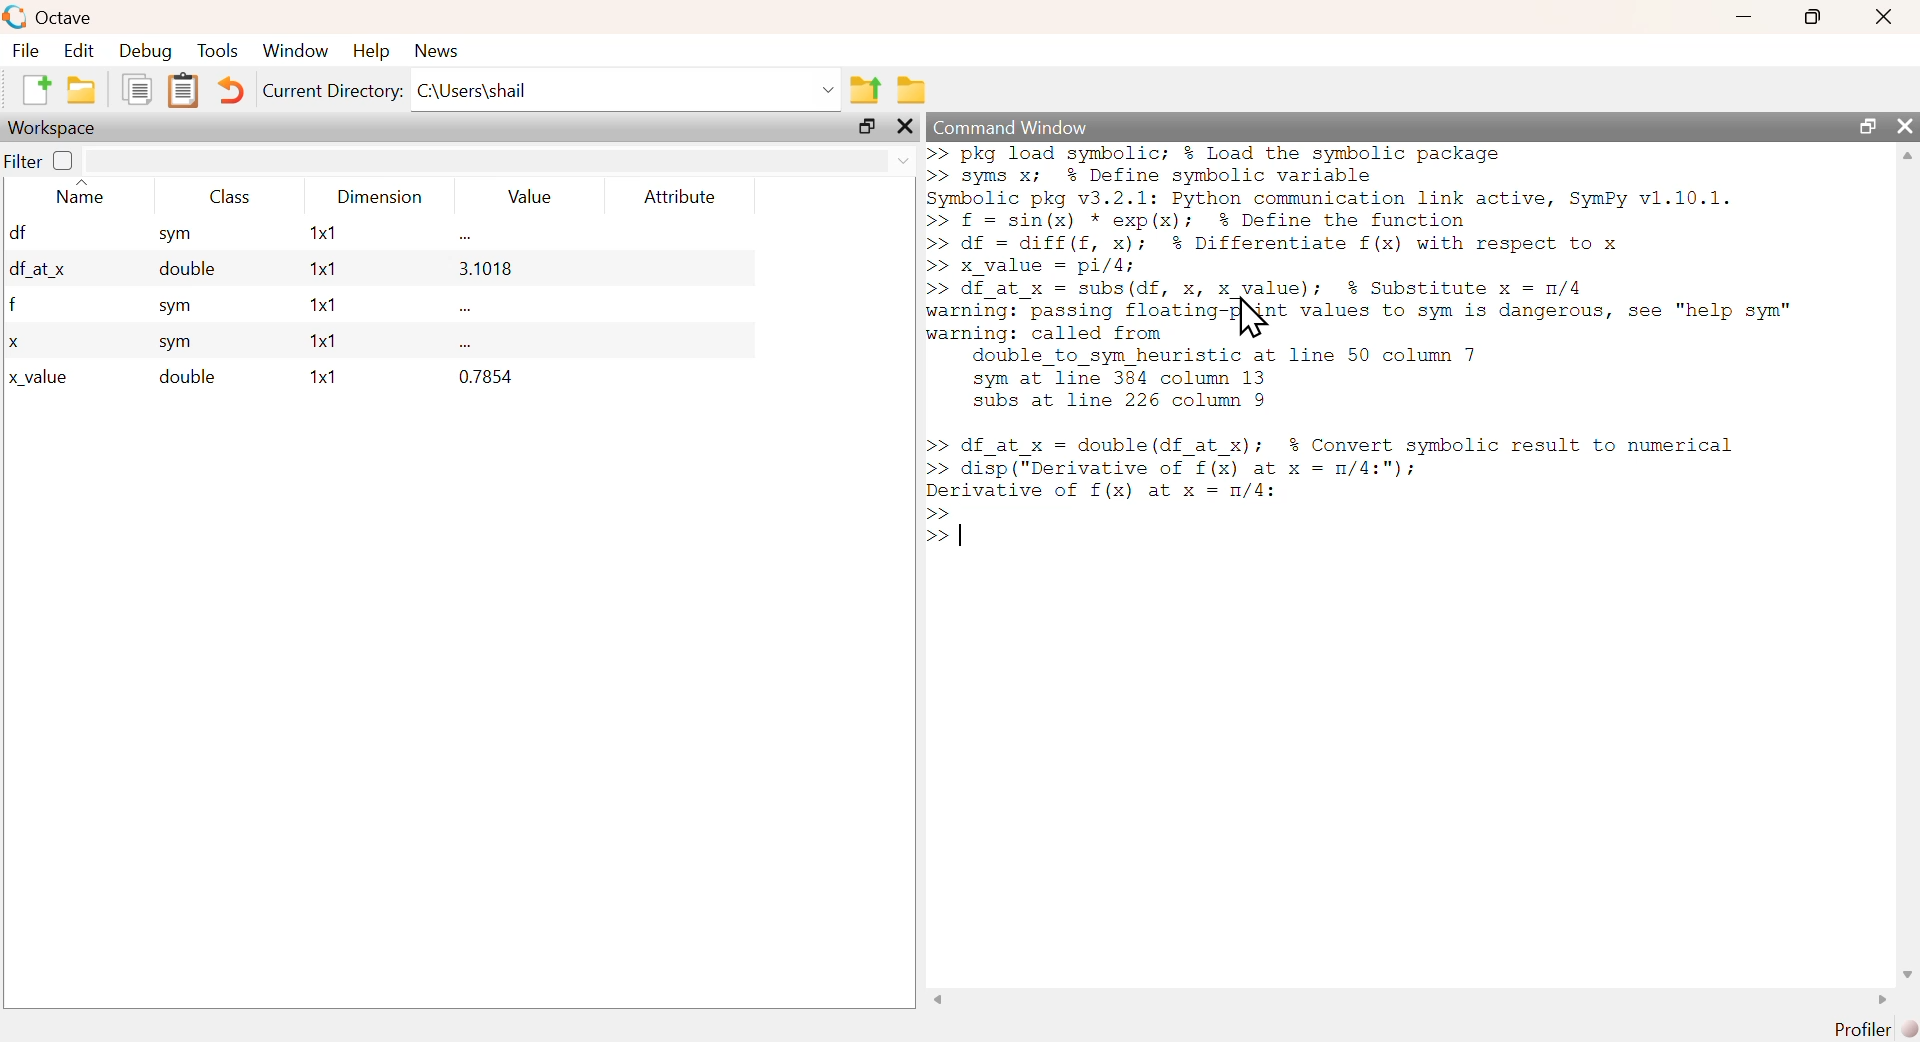  Describe the element at coordinates (938, 1000) in the screenshot. I see `scroll left` at that location.